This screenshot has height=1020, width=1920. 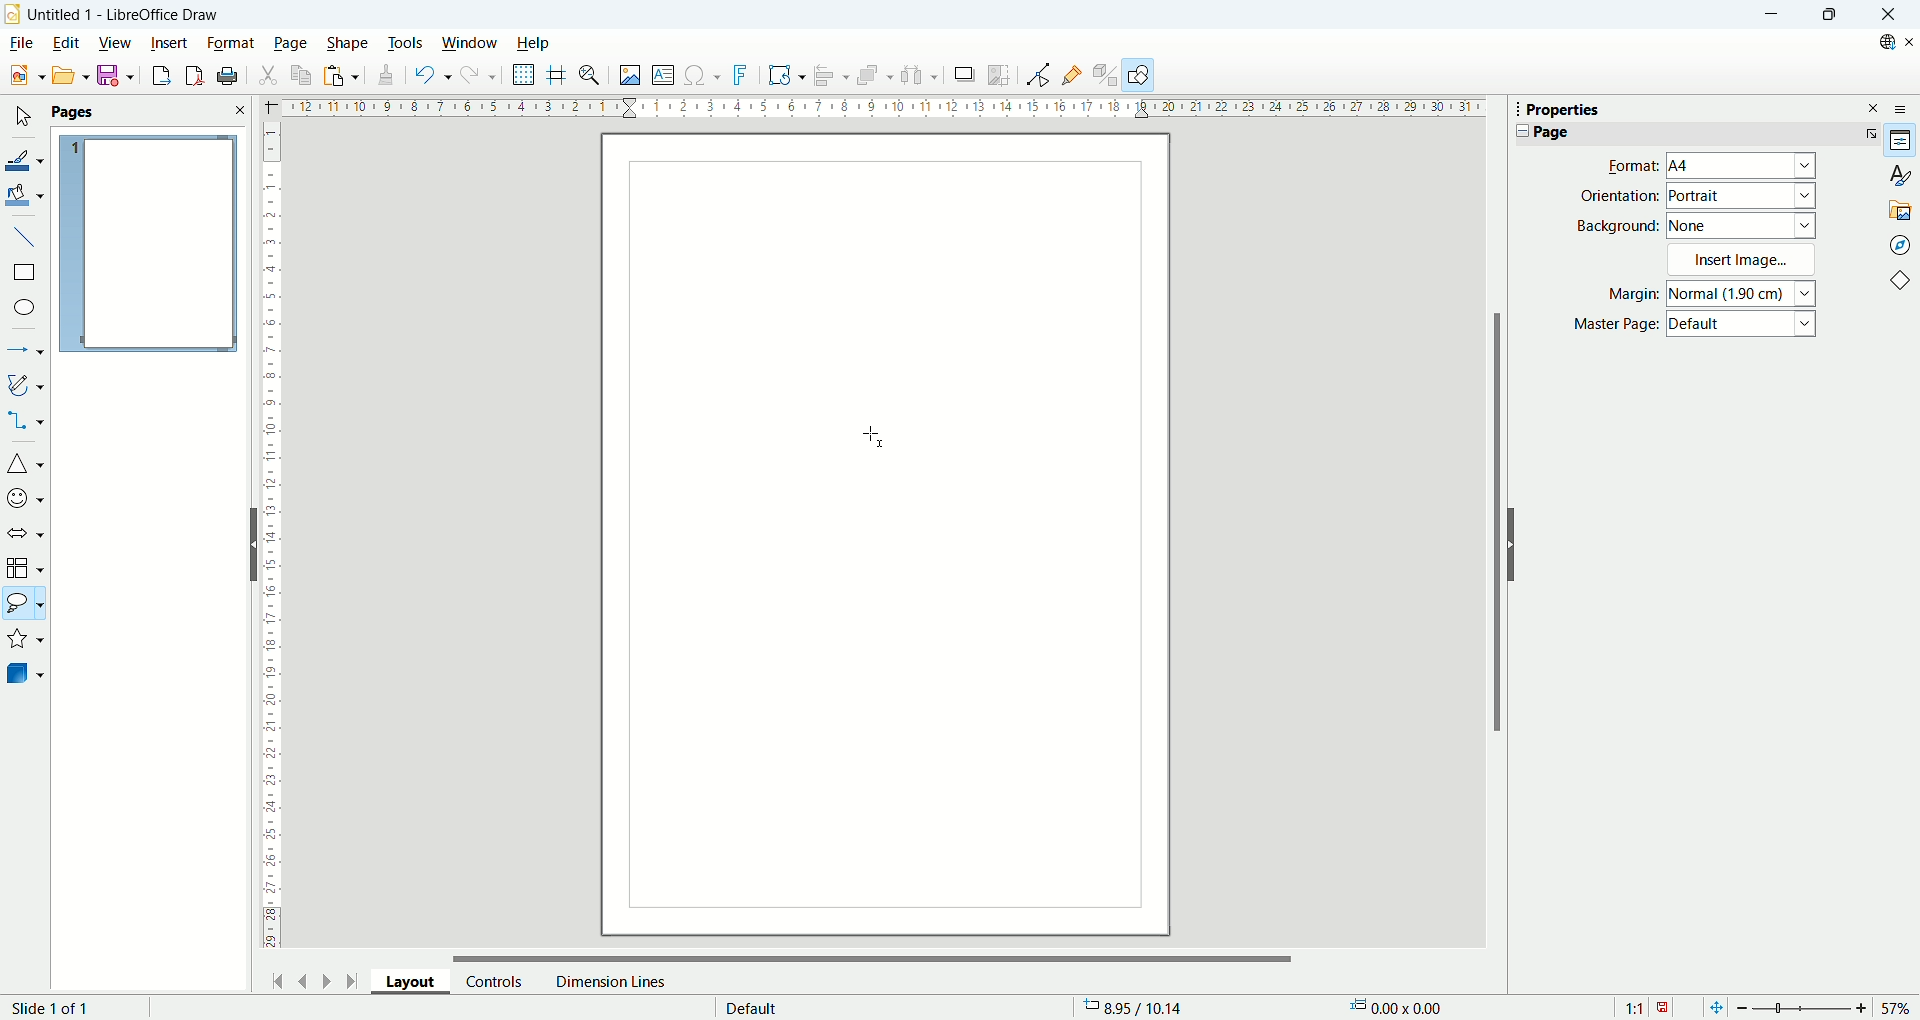 What do you see at coordinates (353, 981) in the screenshot?
I see `go to last page` at bounding box center [353, 981].